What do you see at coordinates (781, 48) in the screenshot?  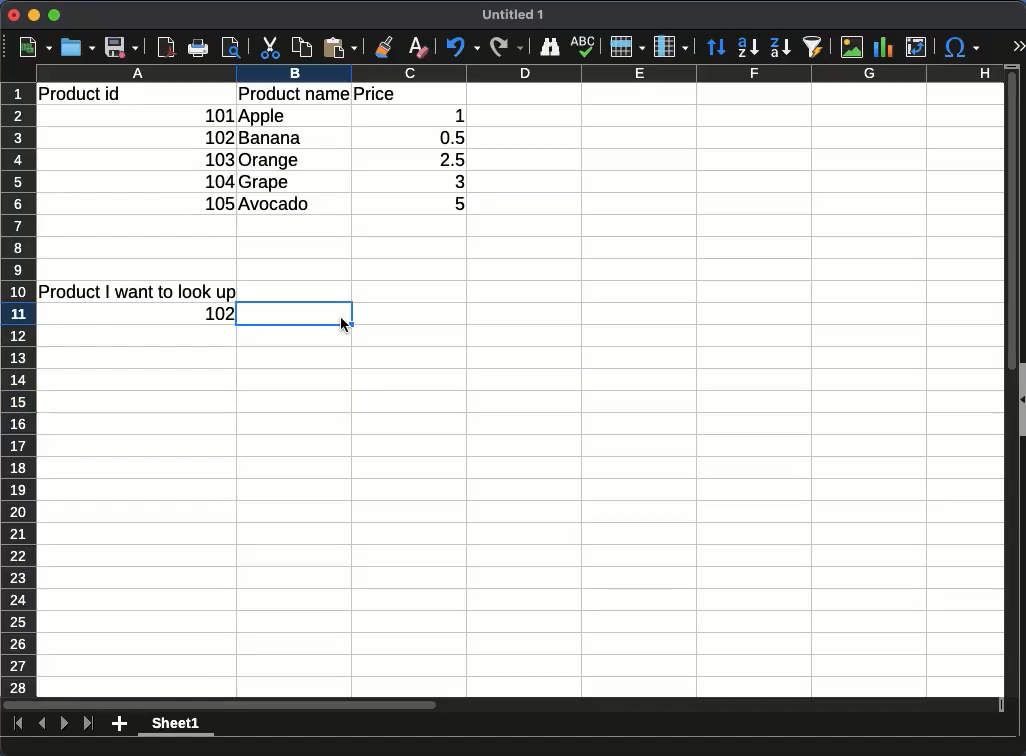 I see `descending ` at bounding box center [781, 48].